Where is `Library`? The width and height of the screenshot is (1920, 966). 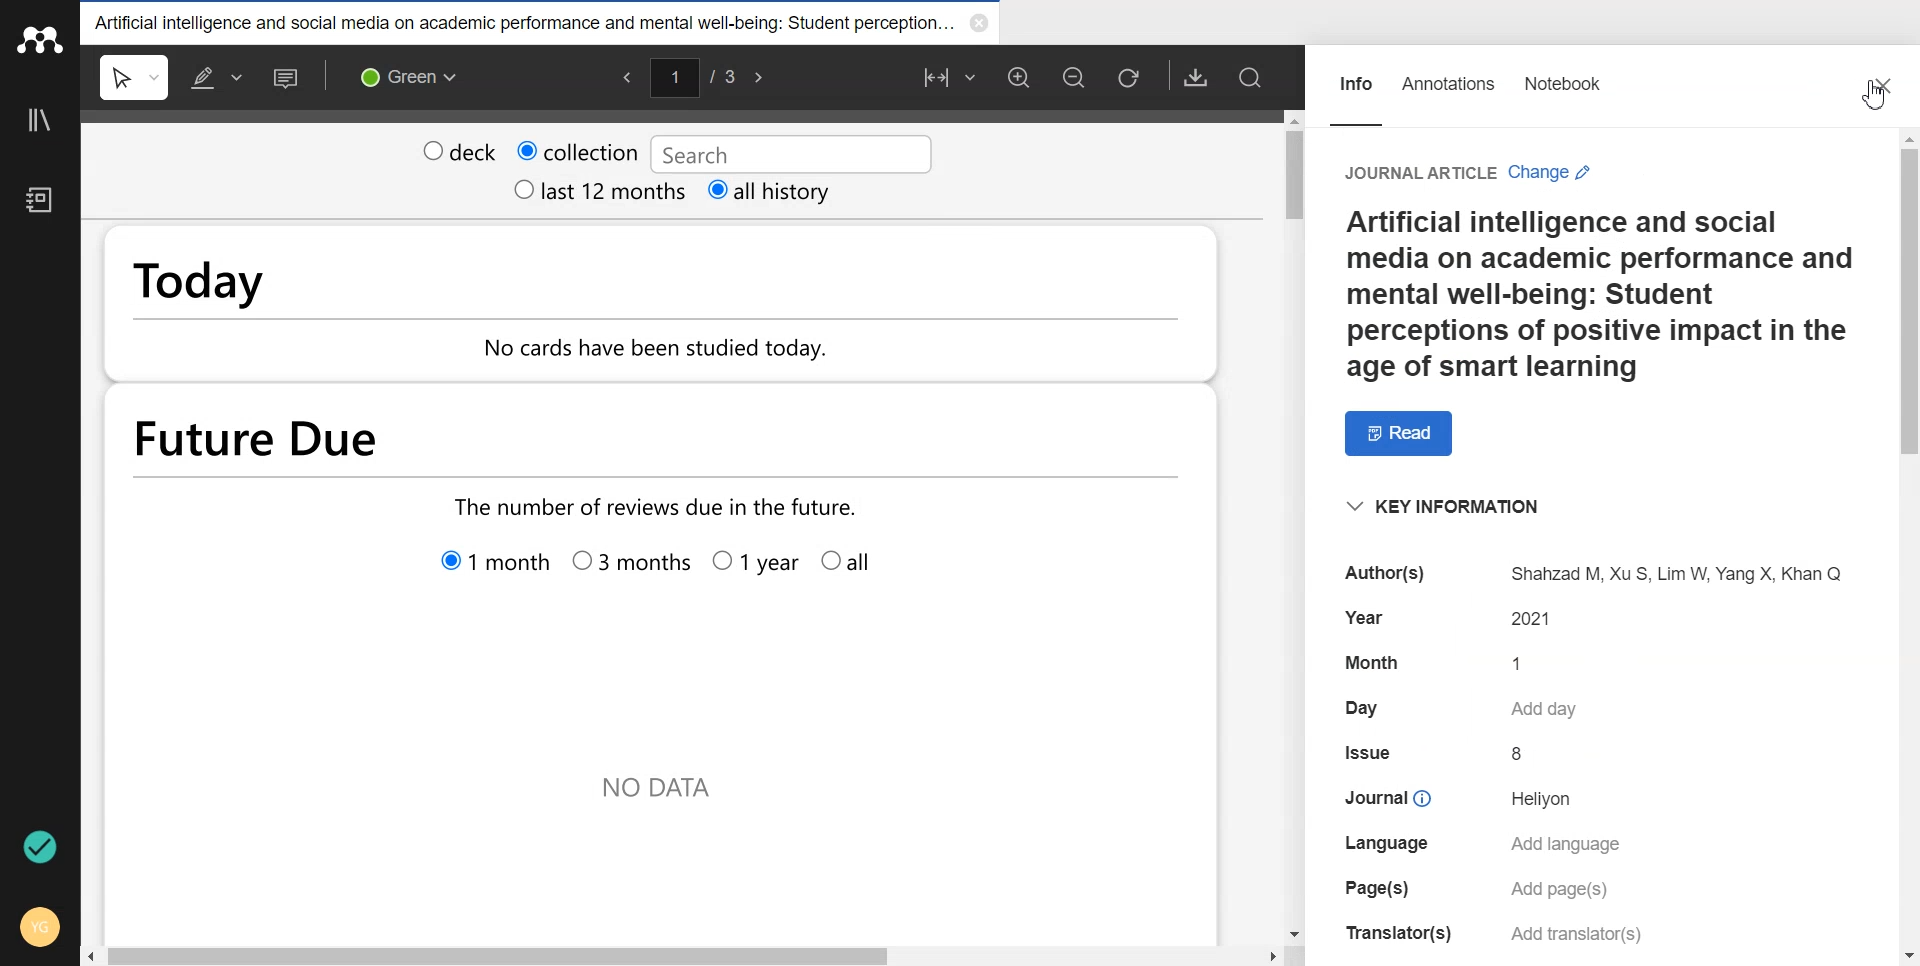 Library is located at coordinates (41, 120).